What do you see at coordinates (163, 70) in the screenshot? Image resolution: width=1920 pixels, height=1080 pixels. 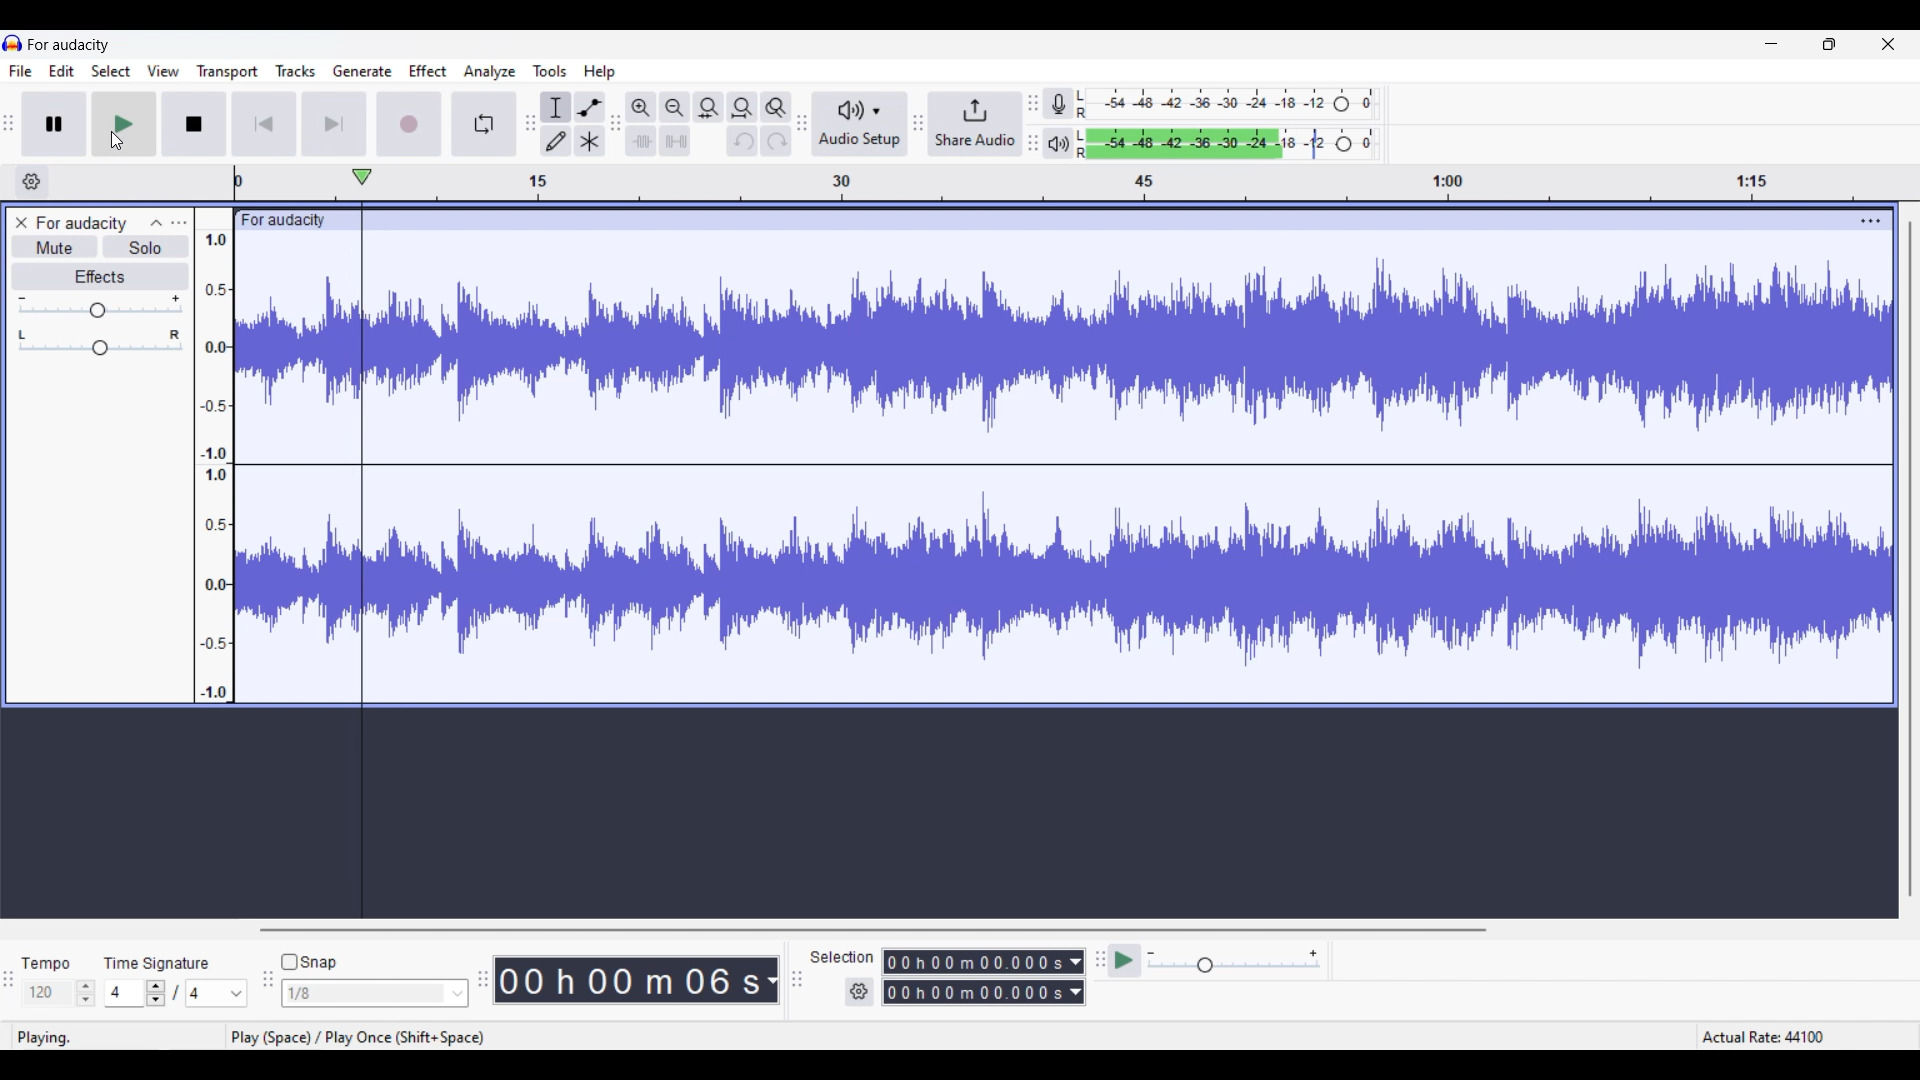 I see `View menu` at bounding box center [163, 70].